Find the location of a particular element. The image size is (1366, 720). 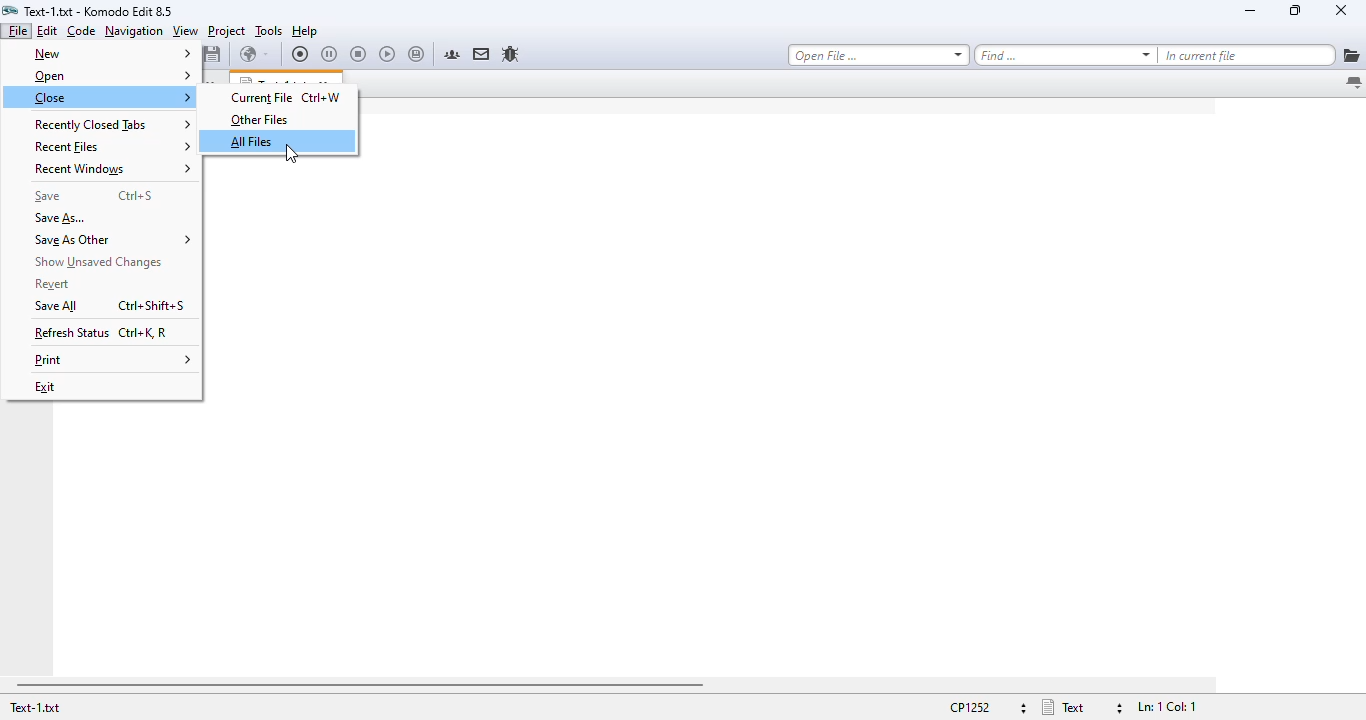

save file is located at coordinates (213, 54).